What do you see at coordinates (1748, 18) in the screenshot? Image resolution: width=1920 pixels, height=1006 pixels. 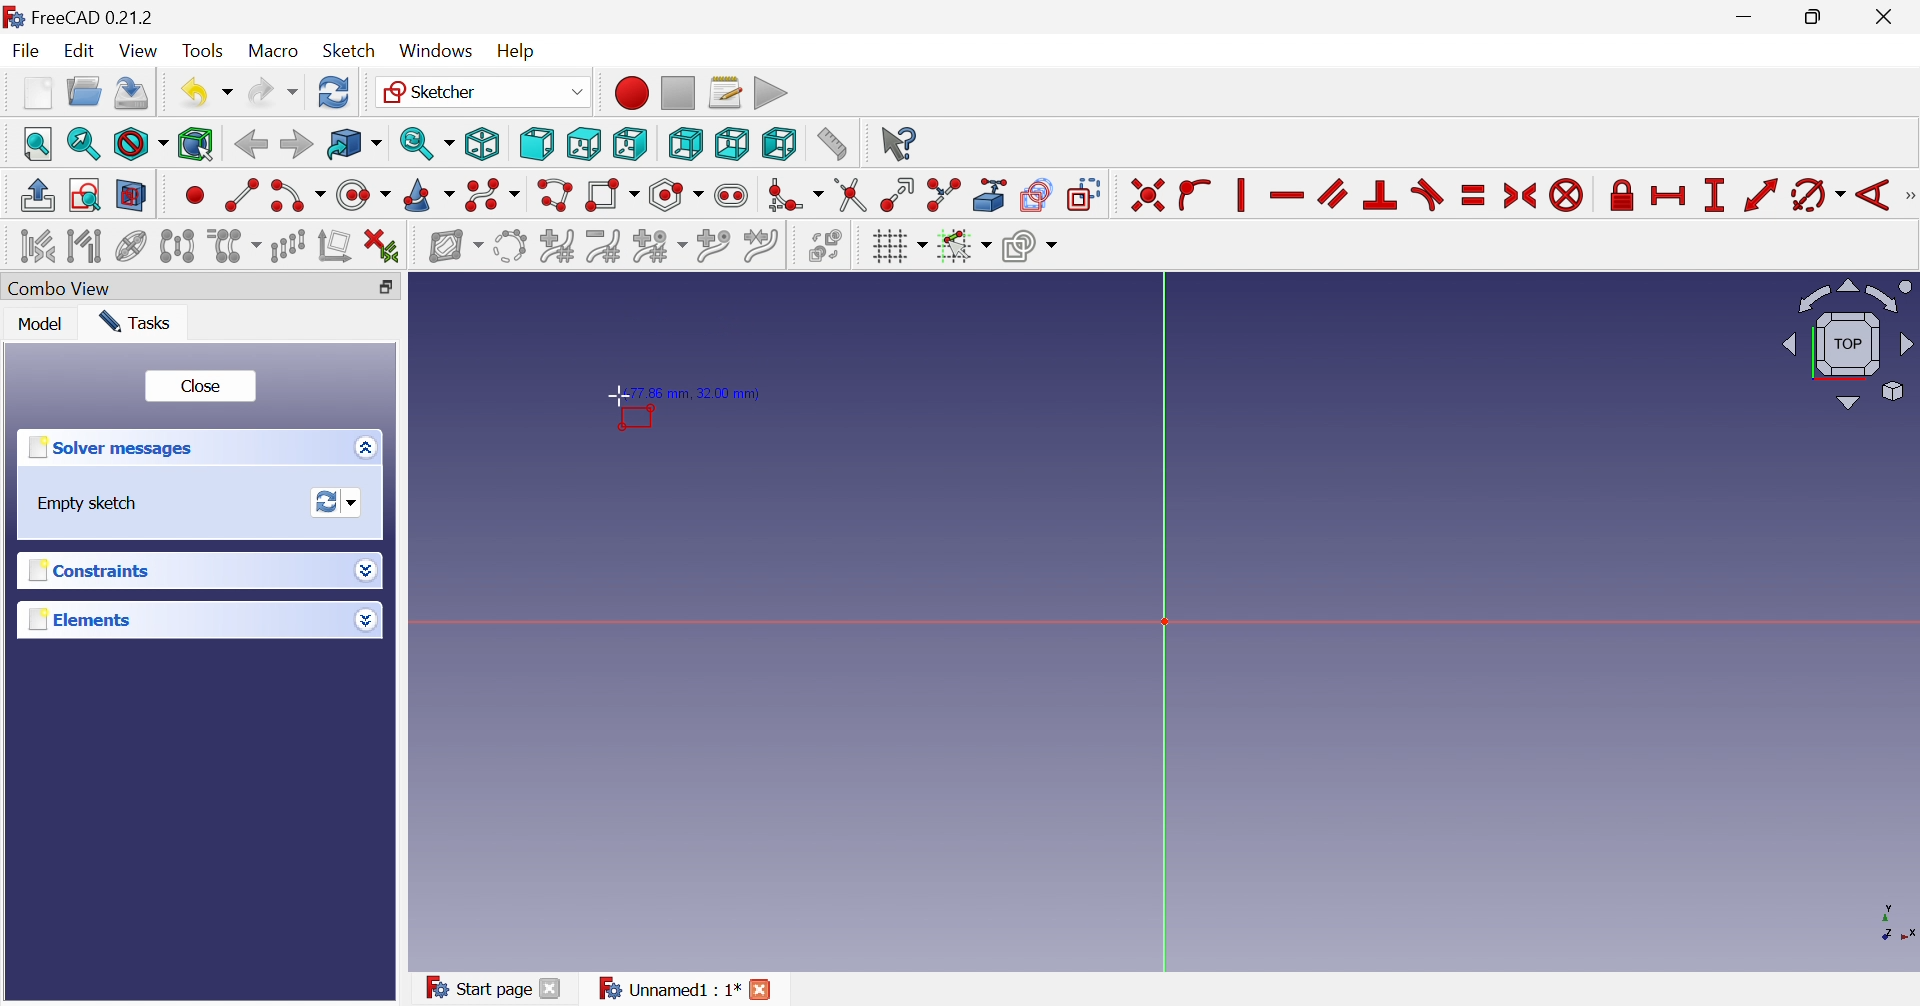 I see `Minimize` at bounding box center [1748, 18].